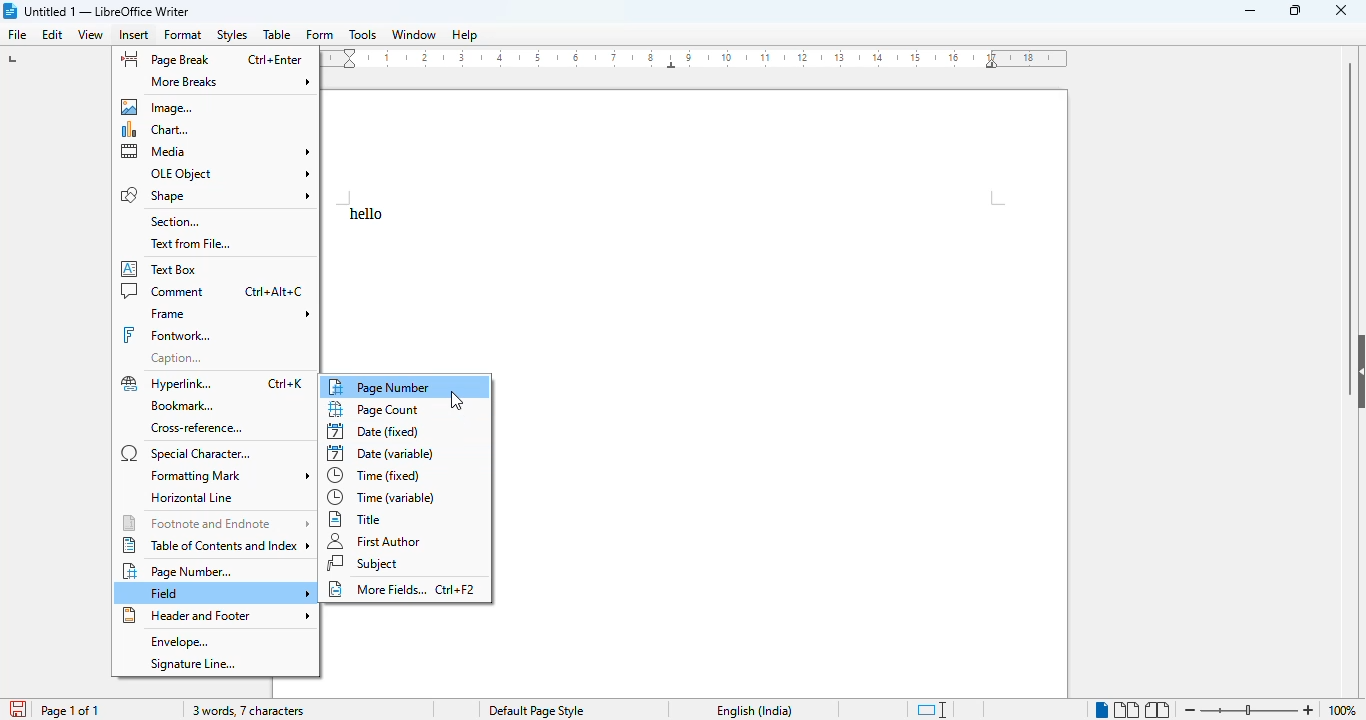 The image size is (1366, 720). What do you see at coordinates (376, 409) in the screenshot?
I see `page count` at bounding box center [376, 409].